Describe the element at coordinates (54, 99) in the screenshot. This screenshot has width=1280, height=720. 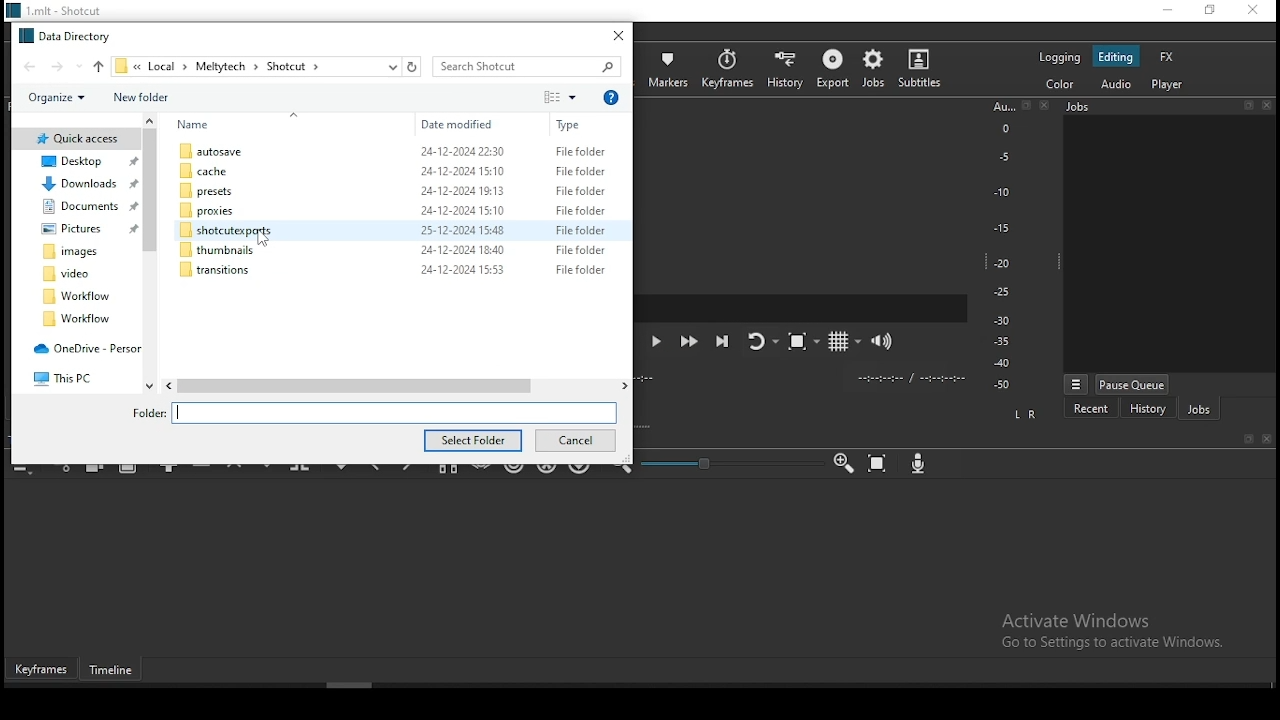
I see `organize` at that location.